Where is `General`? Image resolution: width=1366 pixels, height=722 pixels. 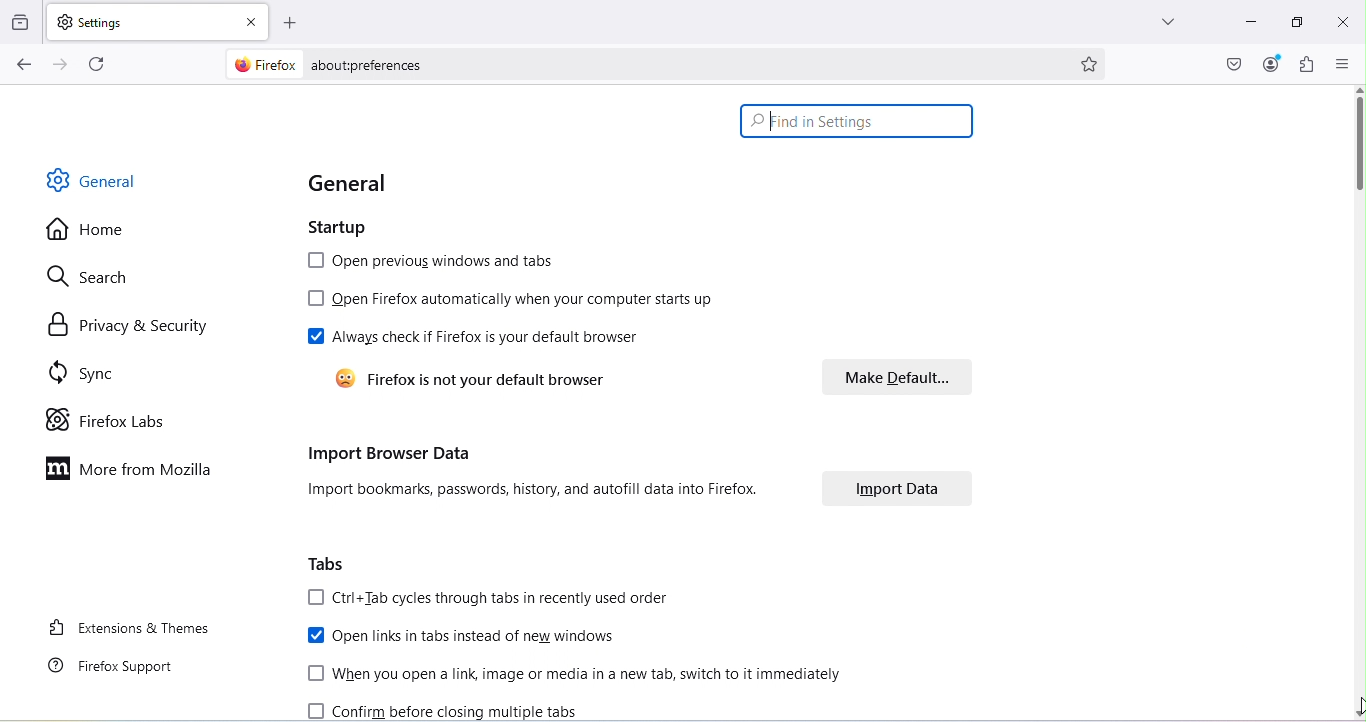 General is located at coordinates (348, 176).